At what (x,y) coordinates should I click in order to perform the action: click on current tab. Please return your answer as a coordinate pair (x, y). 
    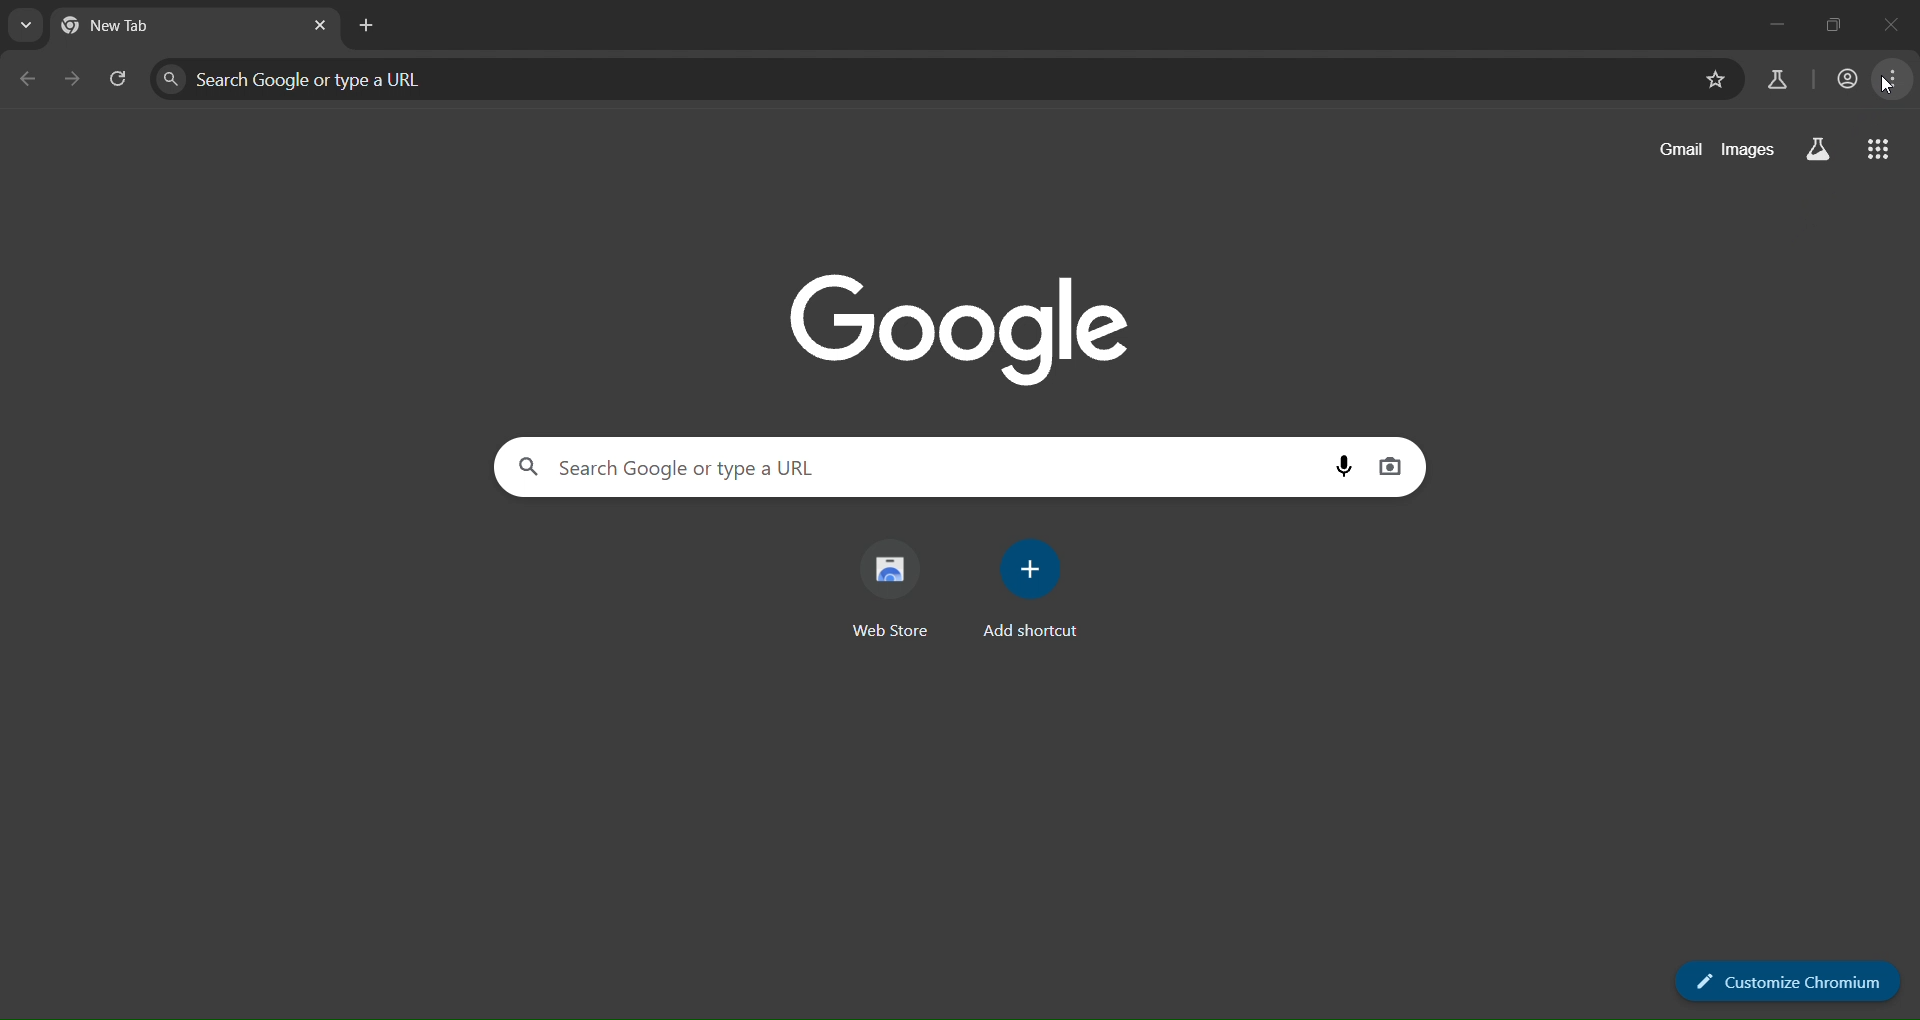
    Looking at the image, I should click on (120, 26).